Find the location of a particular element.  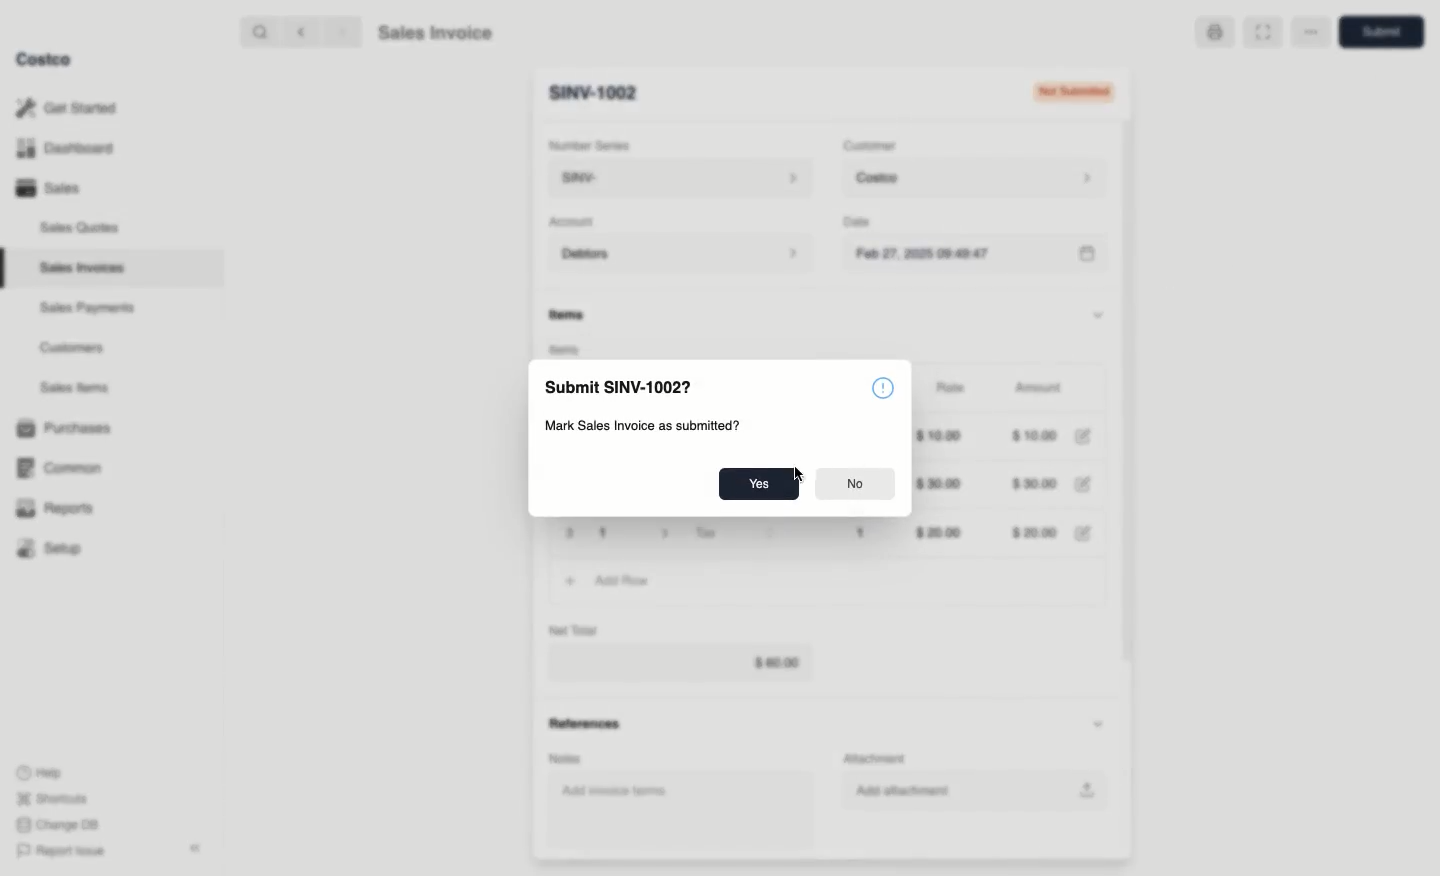

Common is located at coordinates (55, 466).